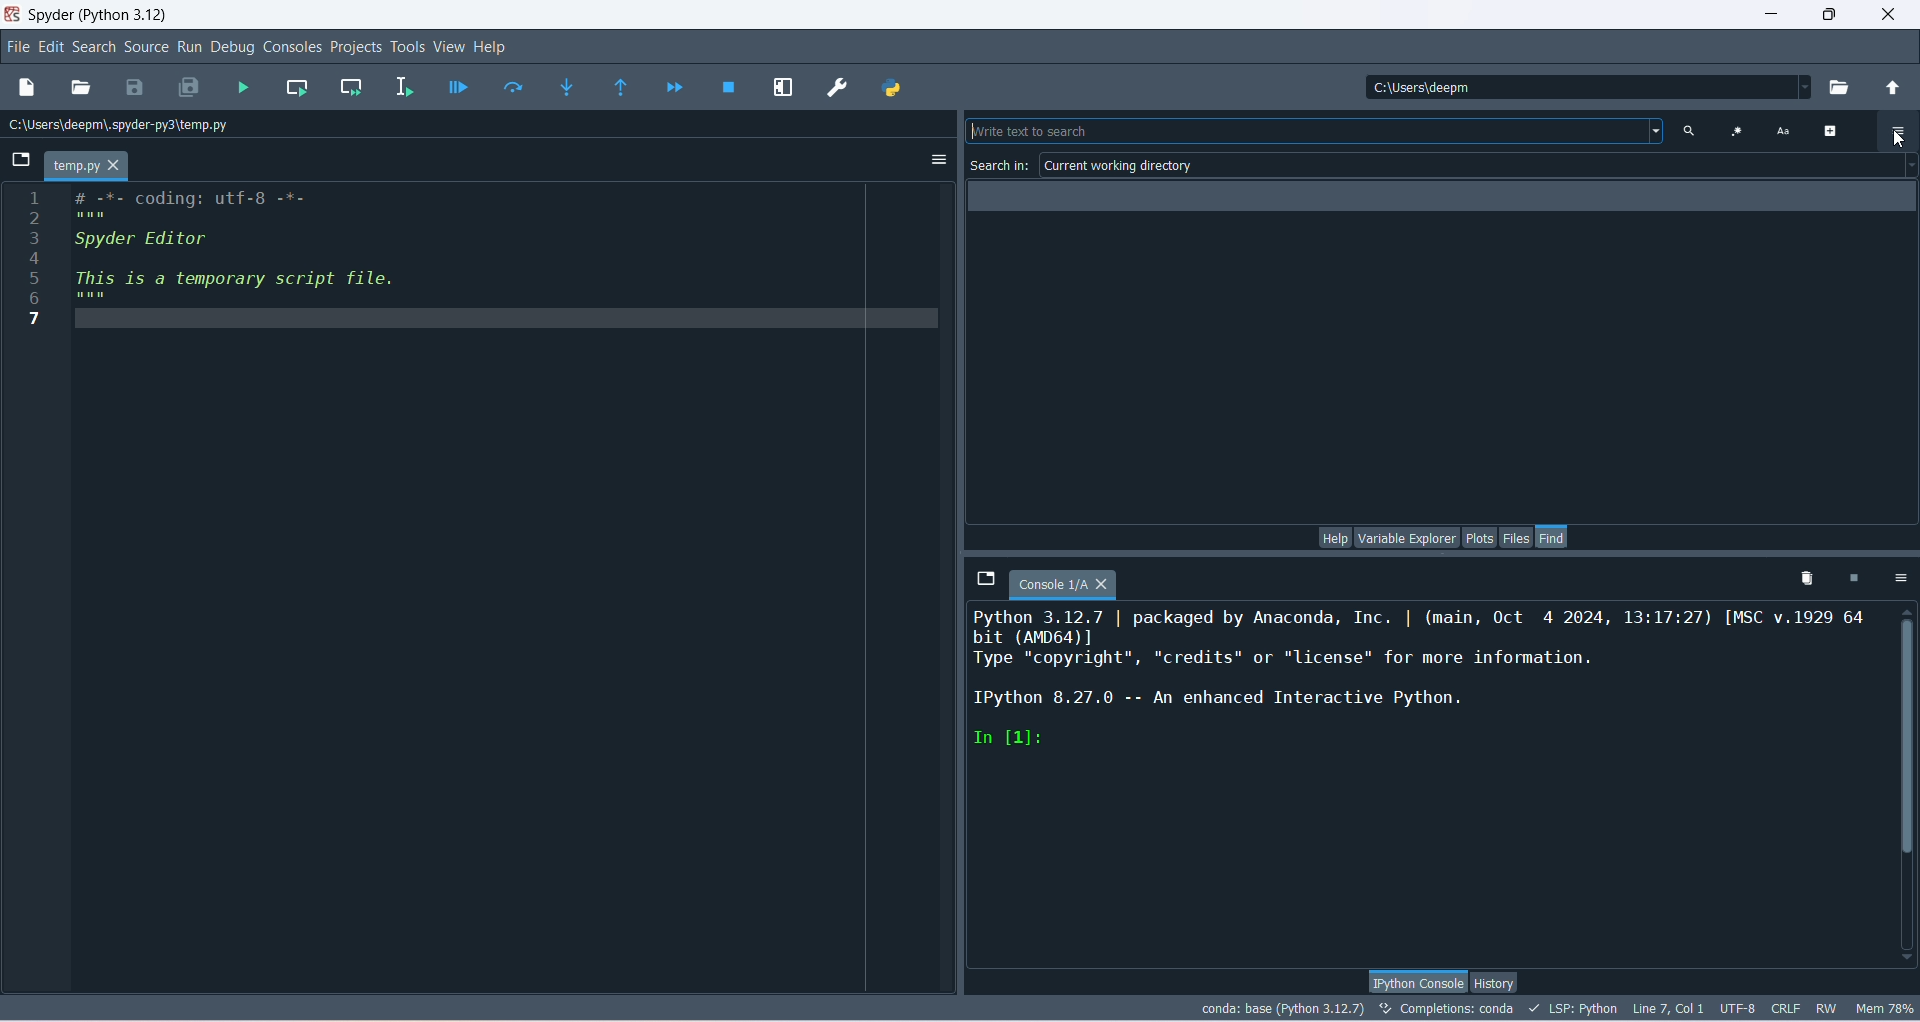 The image size is (1920, 1022). What do you see at coordinates (1825, 1009) in the screenshot?
I see `RW` at bounding box center [1825, 1009].